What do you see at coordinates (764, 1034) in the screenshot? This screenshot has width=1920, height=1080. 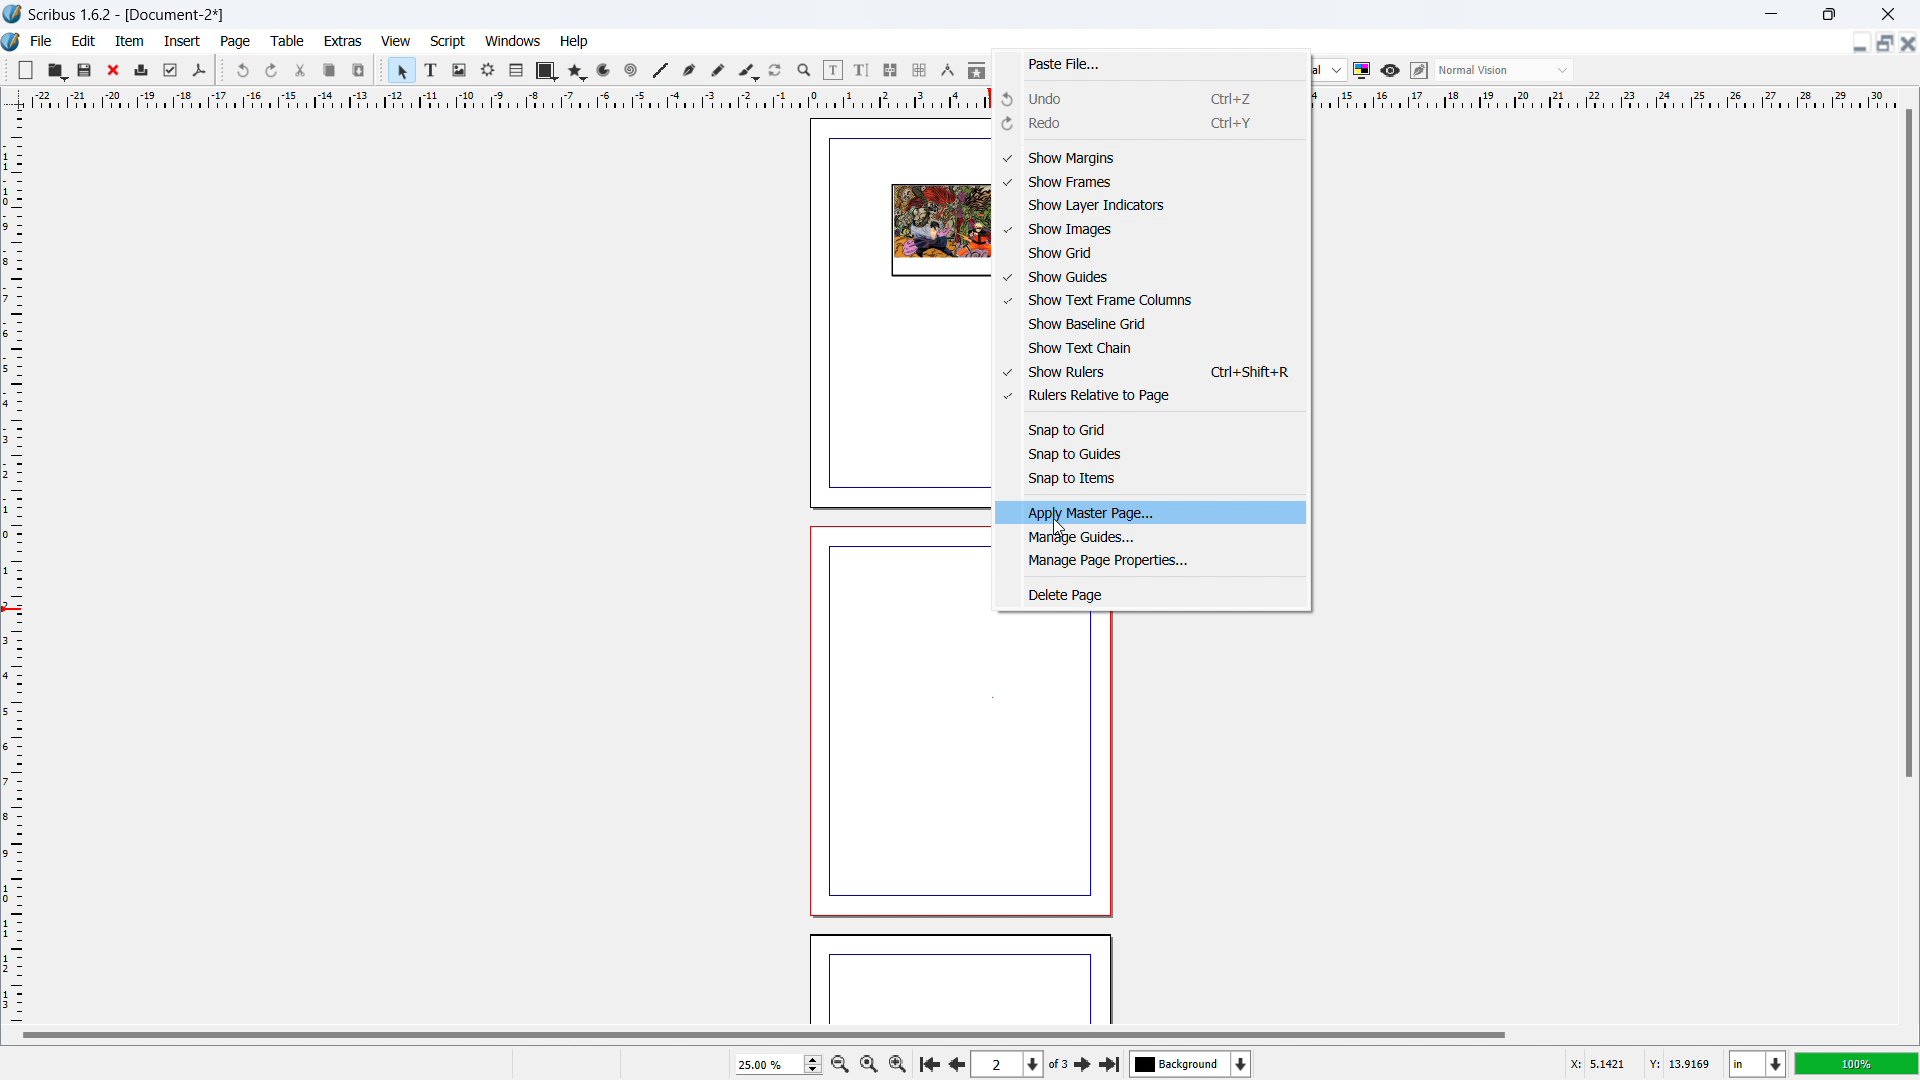 I see `horizontal scrollbar` at bounding box center [764, 1034].